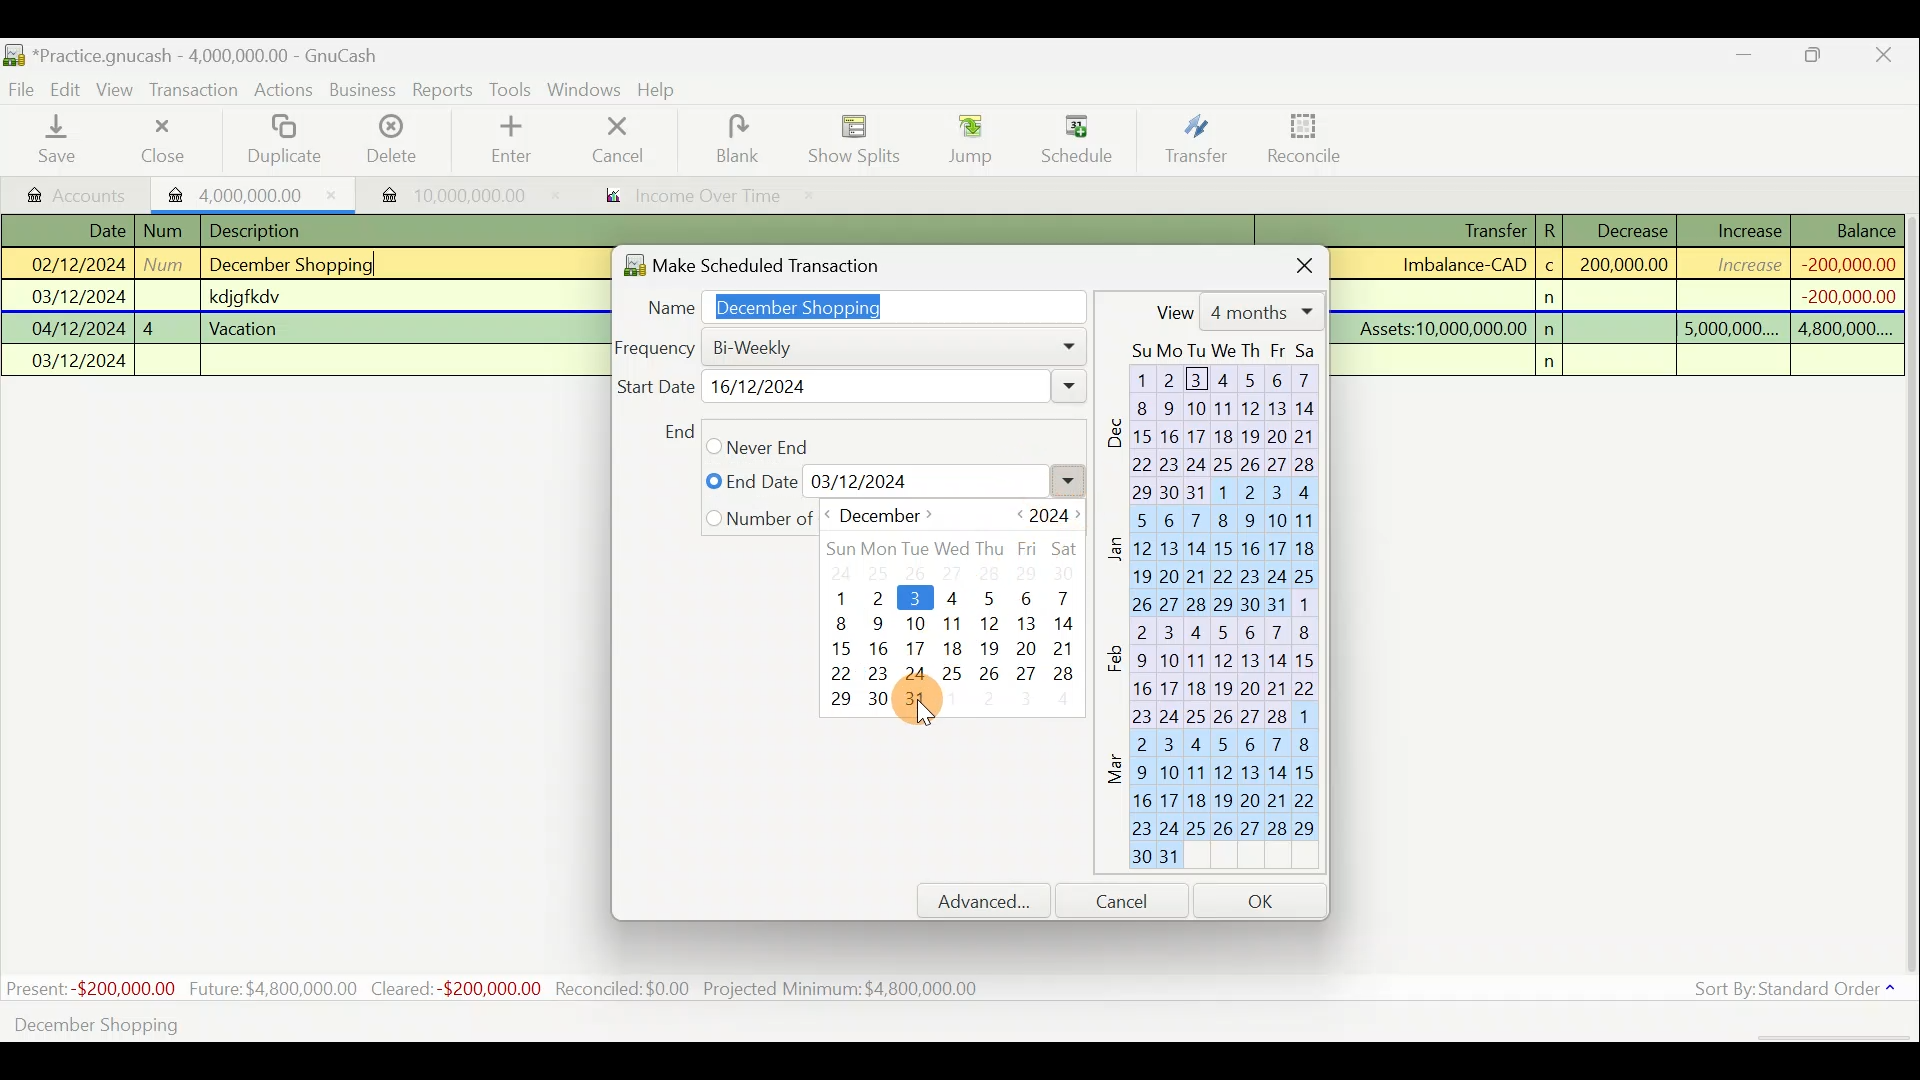 The width and height of the screenshot is (1920, 1080). I want to click on Cancel, so click(1131, 900).